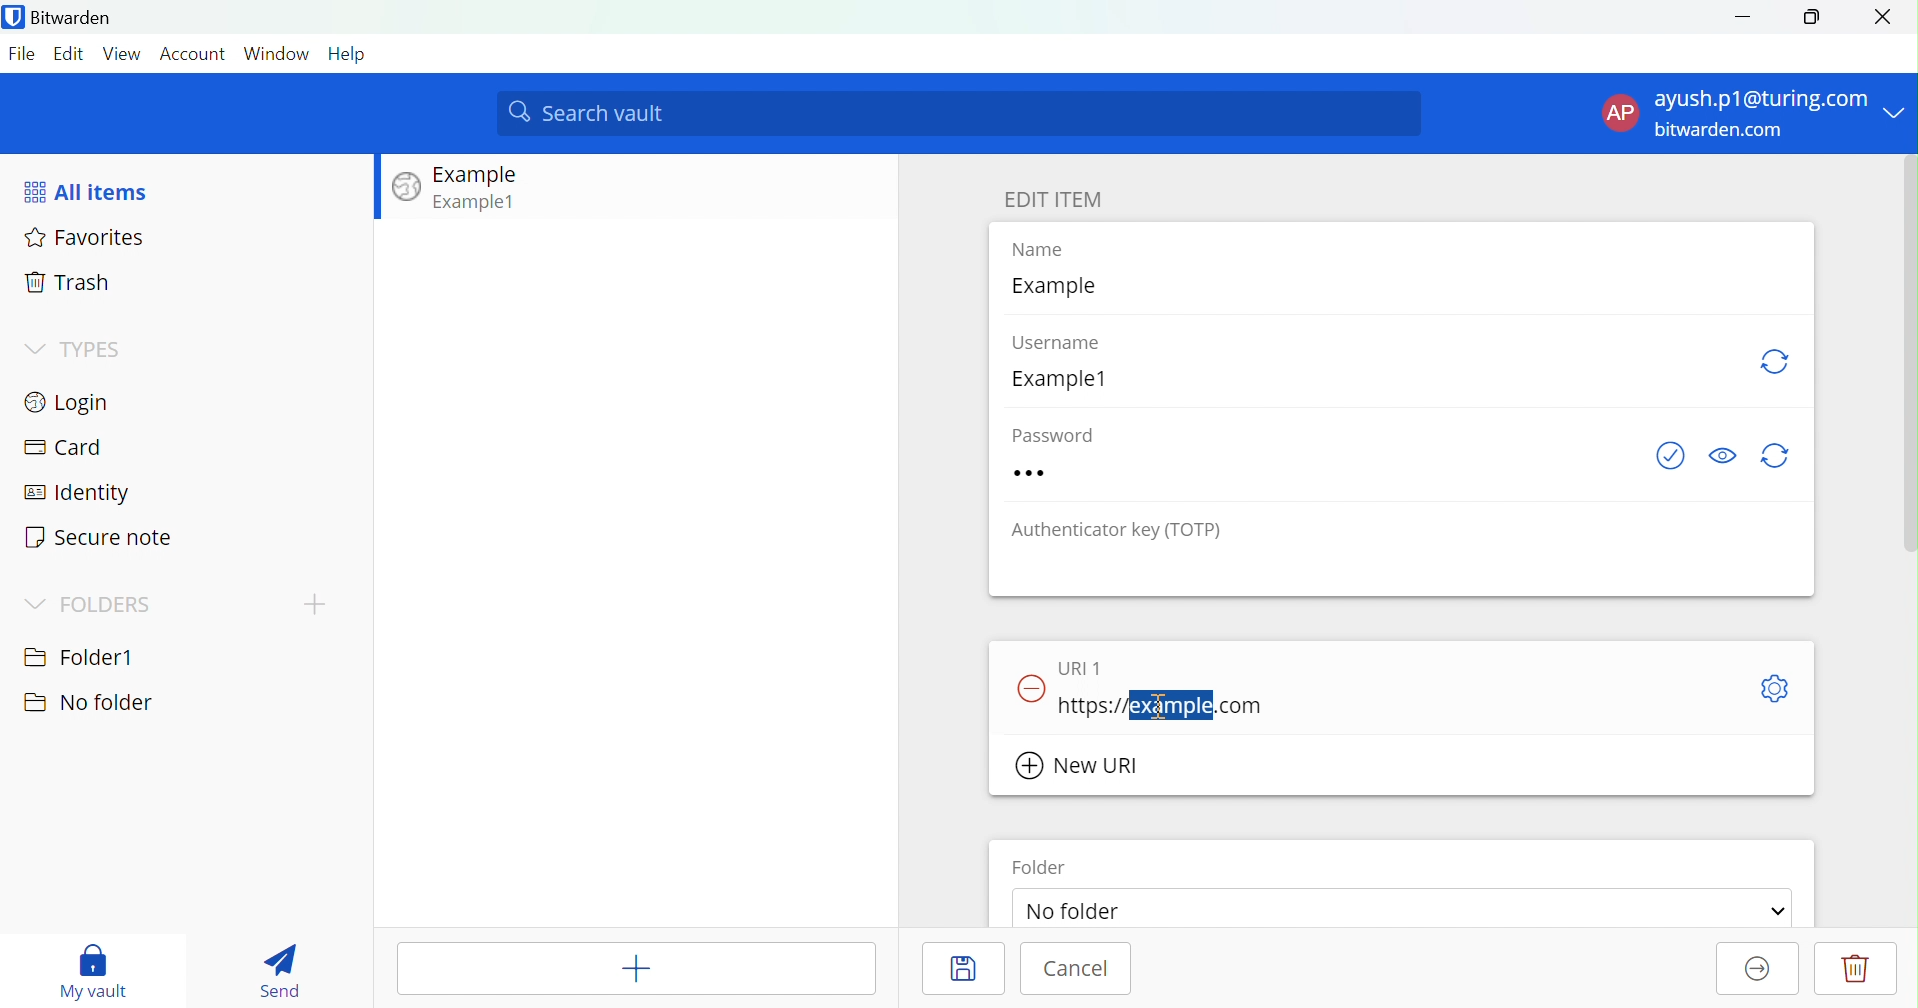 Image resolution: width=1918 pixels, height=1008 pixels. What do you see at coordinates (79, 494) in the screenshot?
I see `Identity` at bounding box center [79, 494].